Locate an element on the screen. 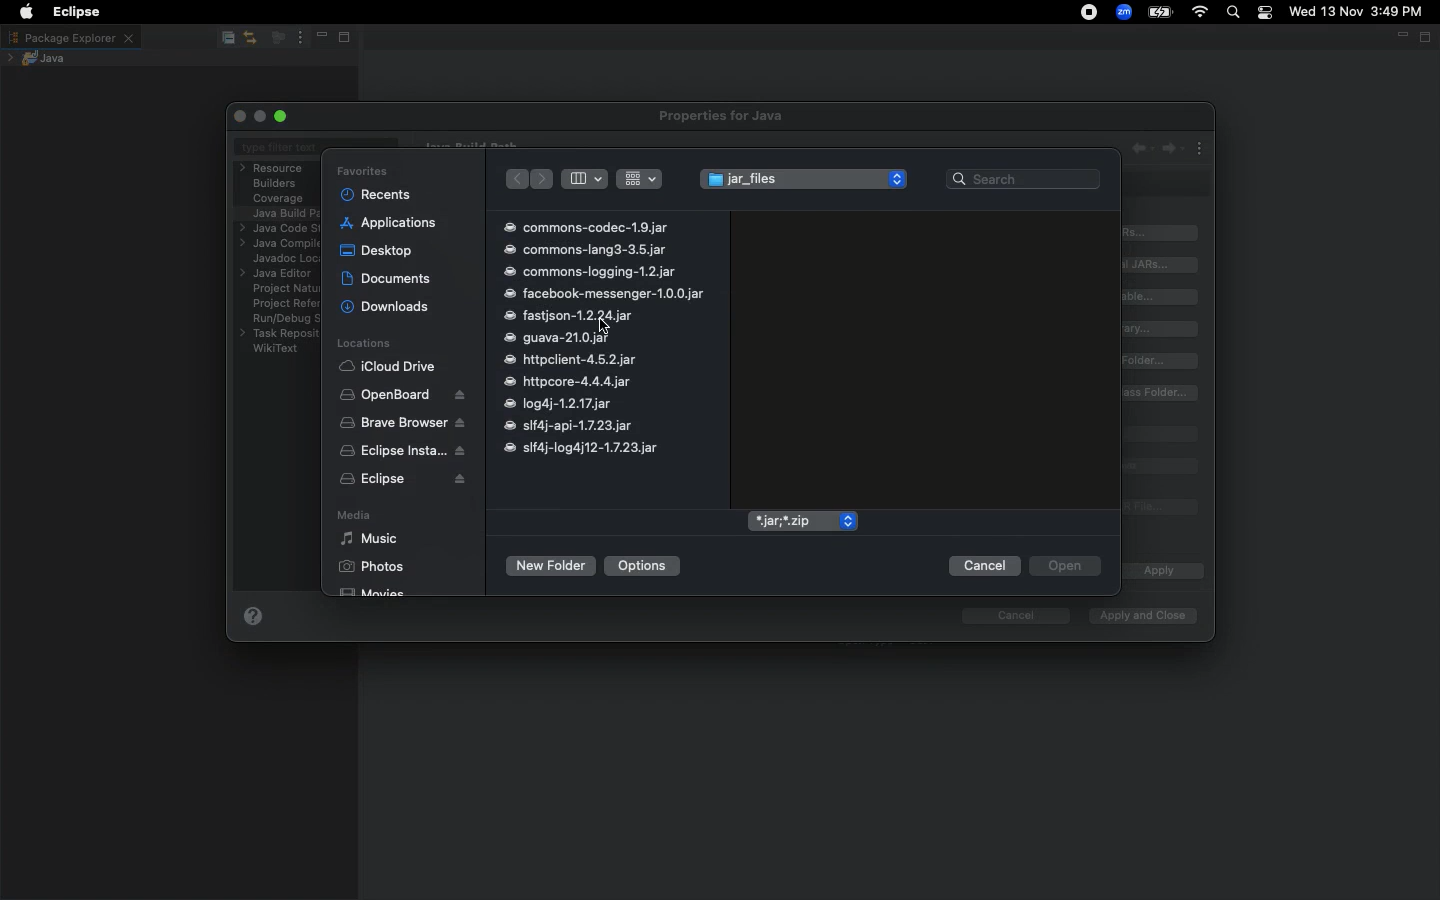  Java code style is located at coordinates (277, 229).